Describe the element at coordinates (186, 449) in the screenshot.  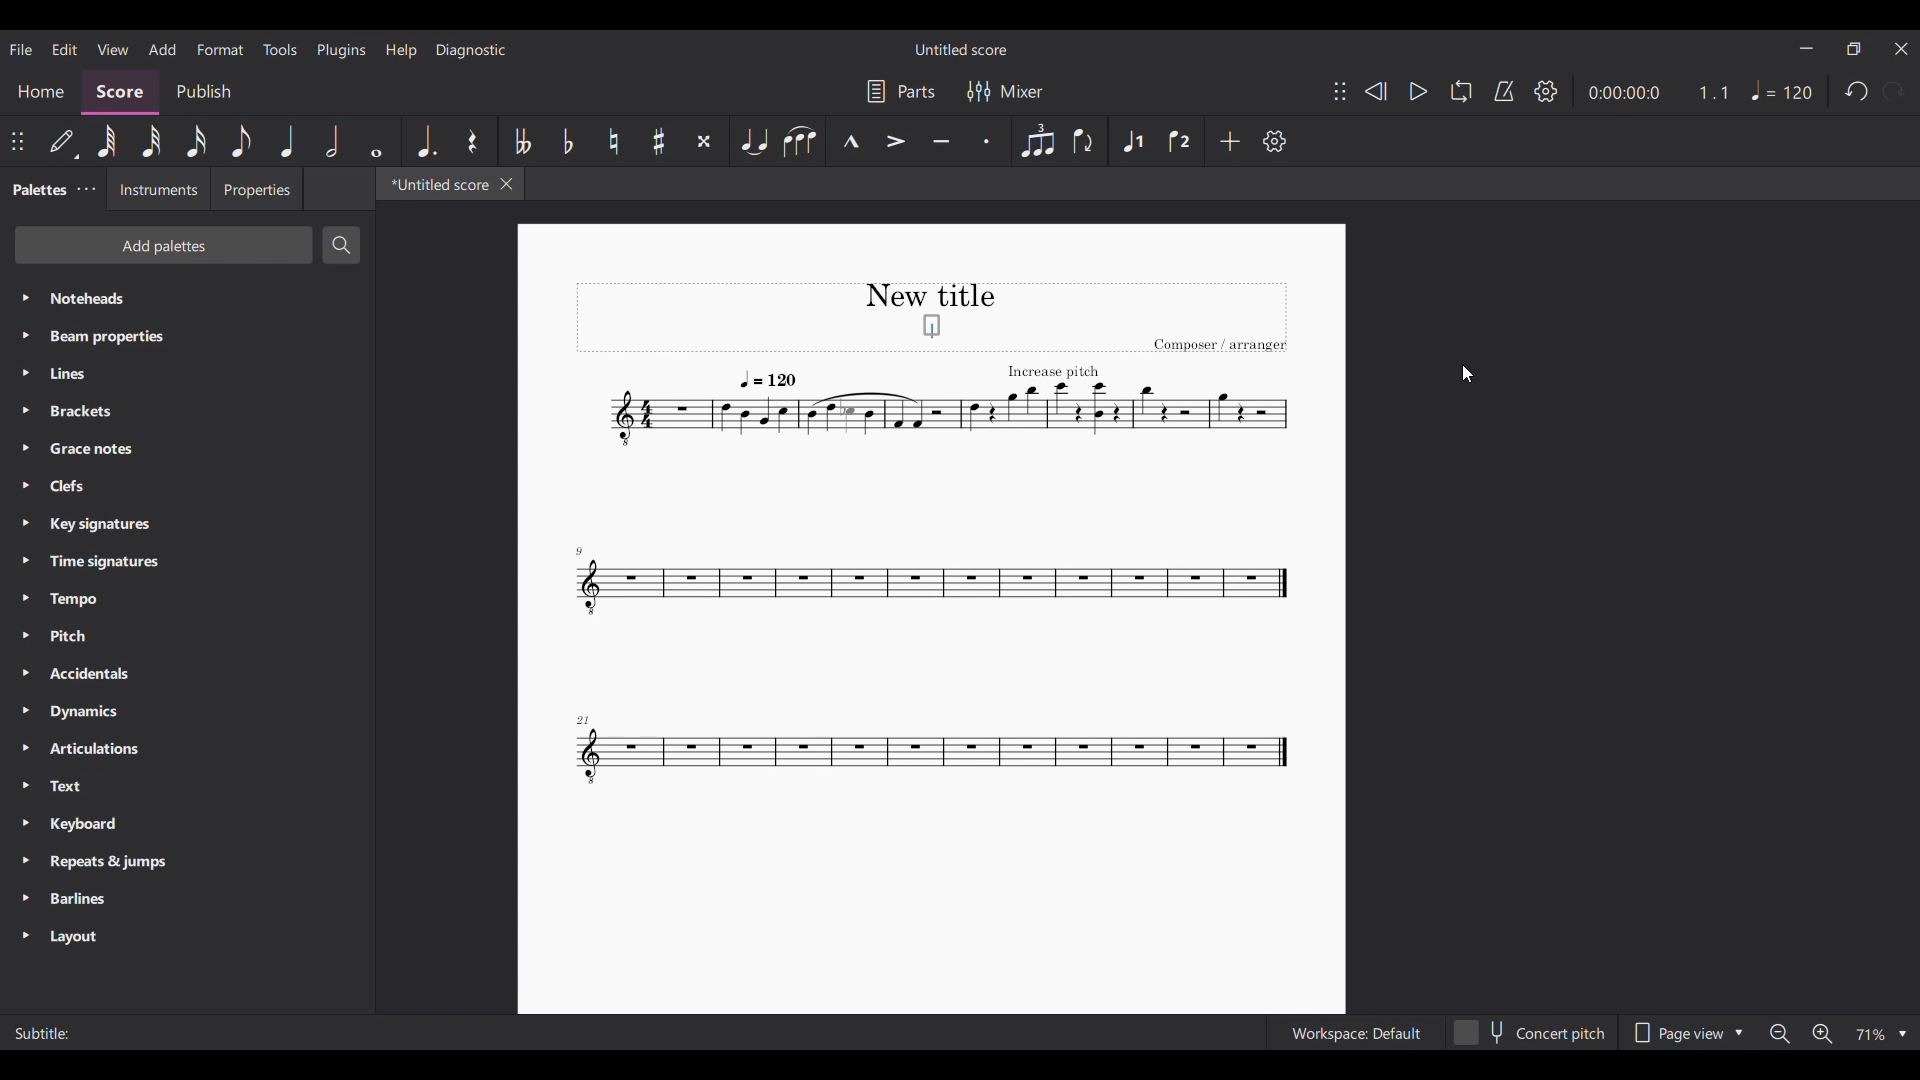
I see `Grace notes` at that location.